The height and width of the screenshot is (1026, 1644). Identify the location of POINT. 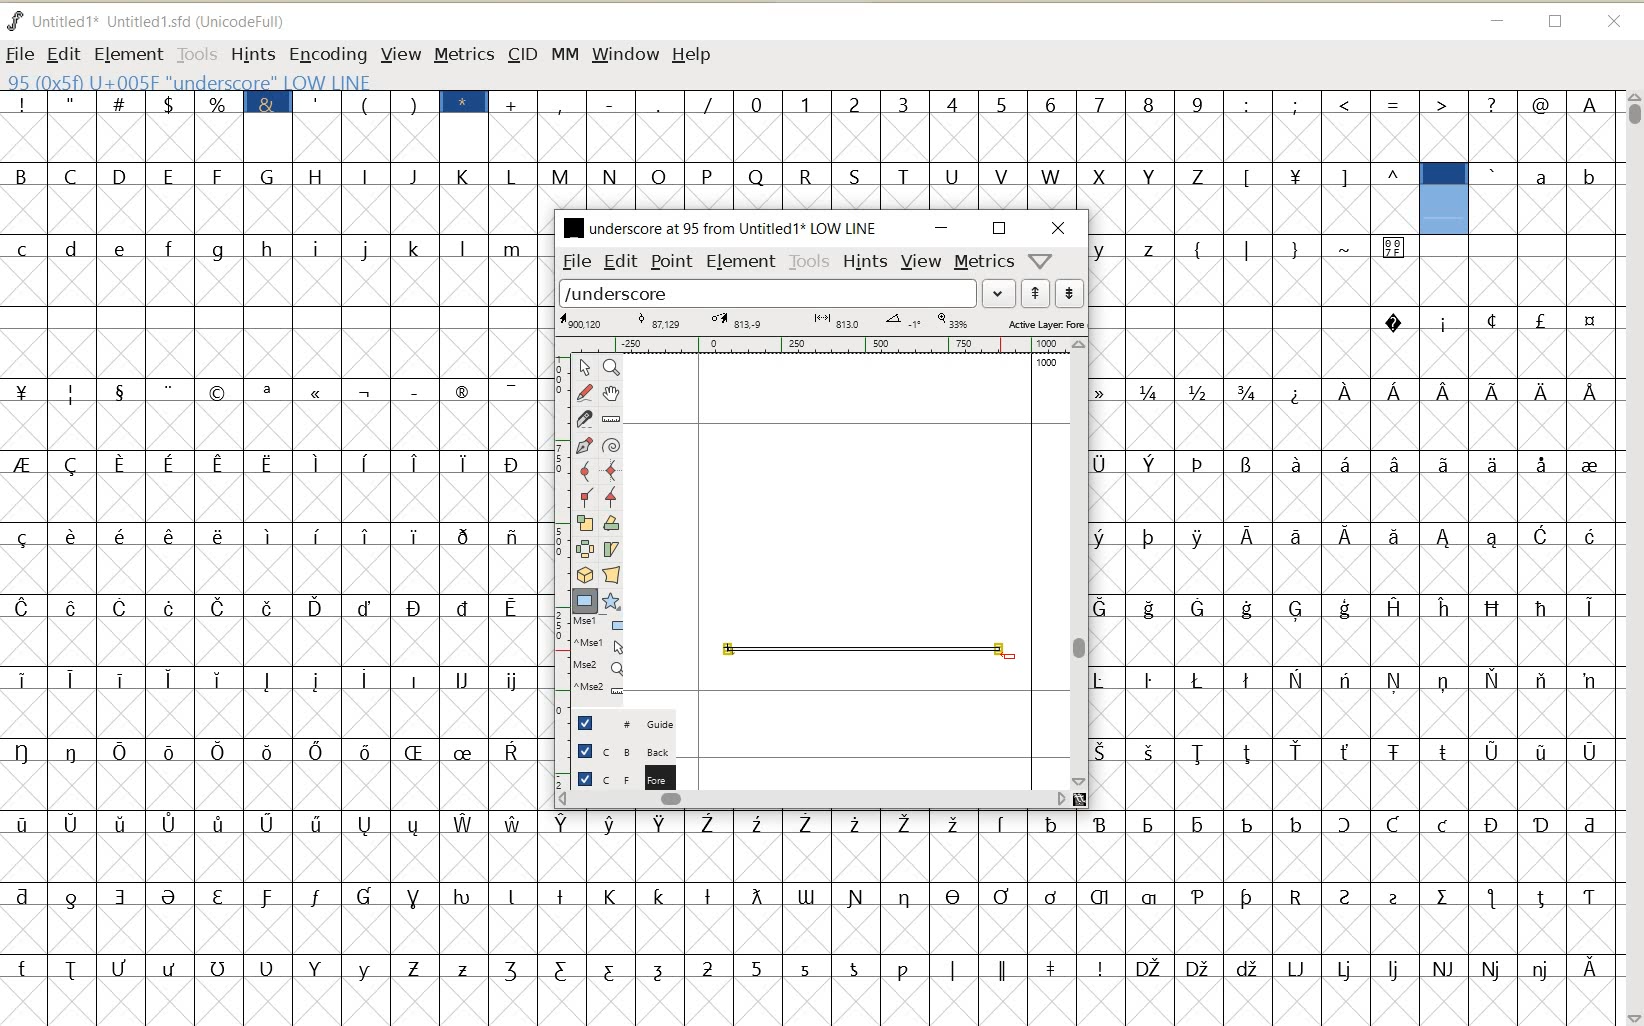
(672, 264).